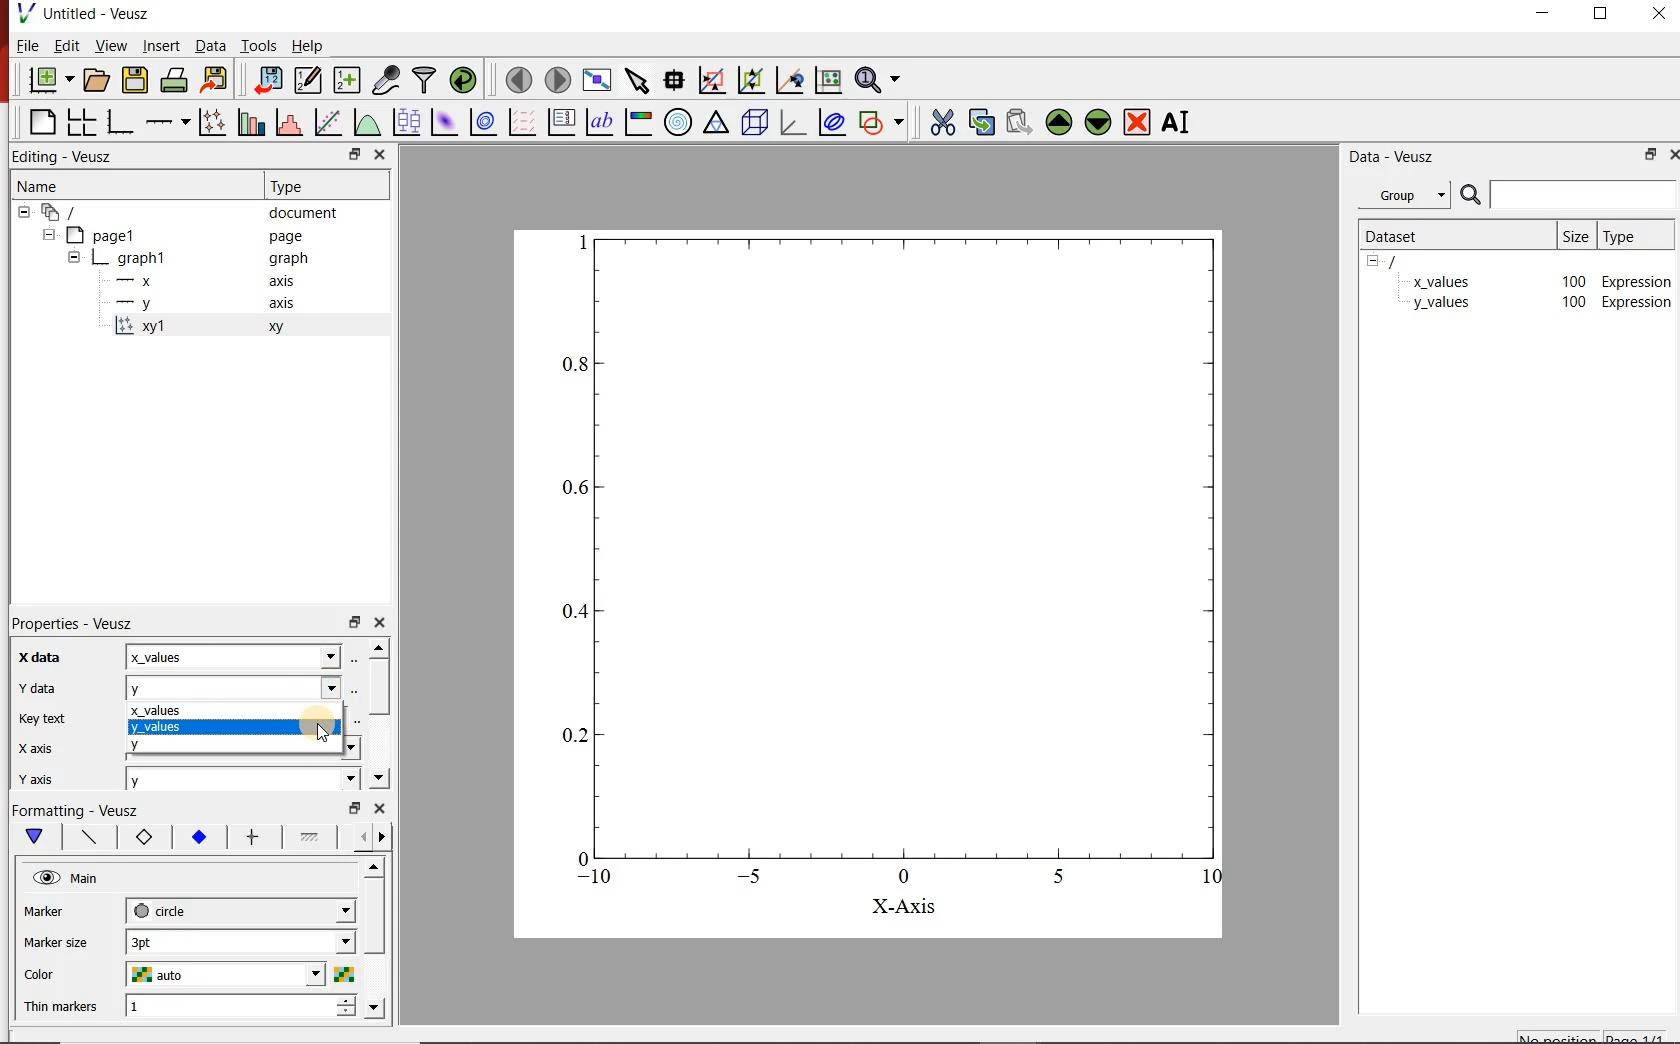 The image size is (1680, 1044). I want to click on edit , so click(69, 45).